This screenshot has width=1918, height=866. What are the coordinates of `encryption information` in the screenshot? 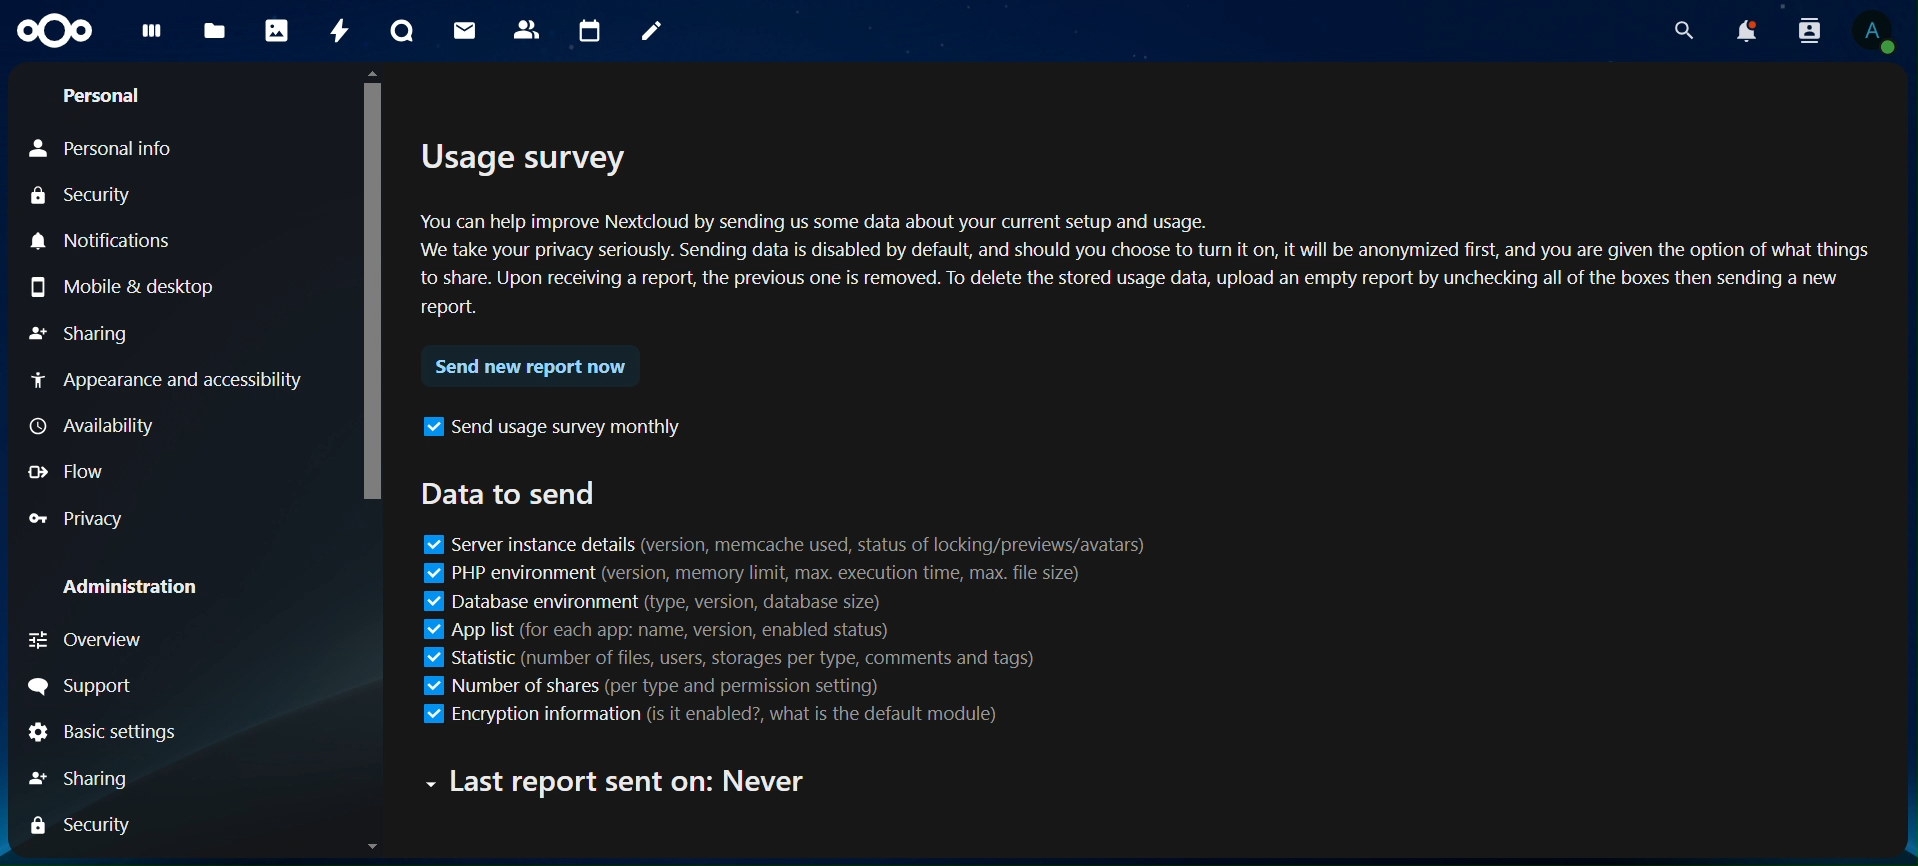 It's located at (740, 715).